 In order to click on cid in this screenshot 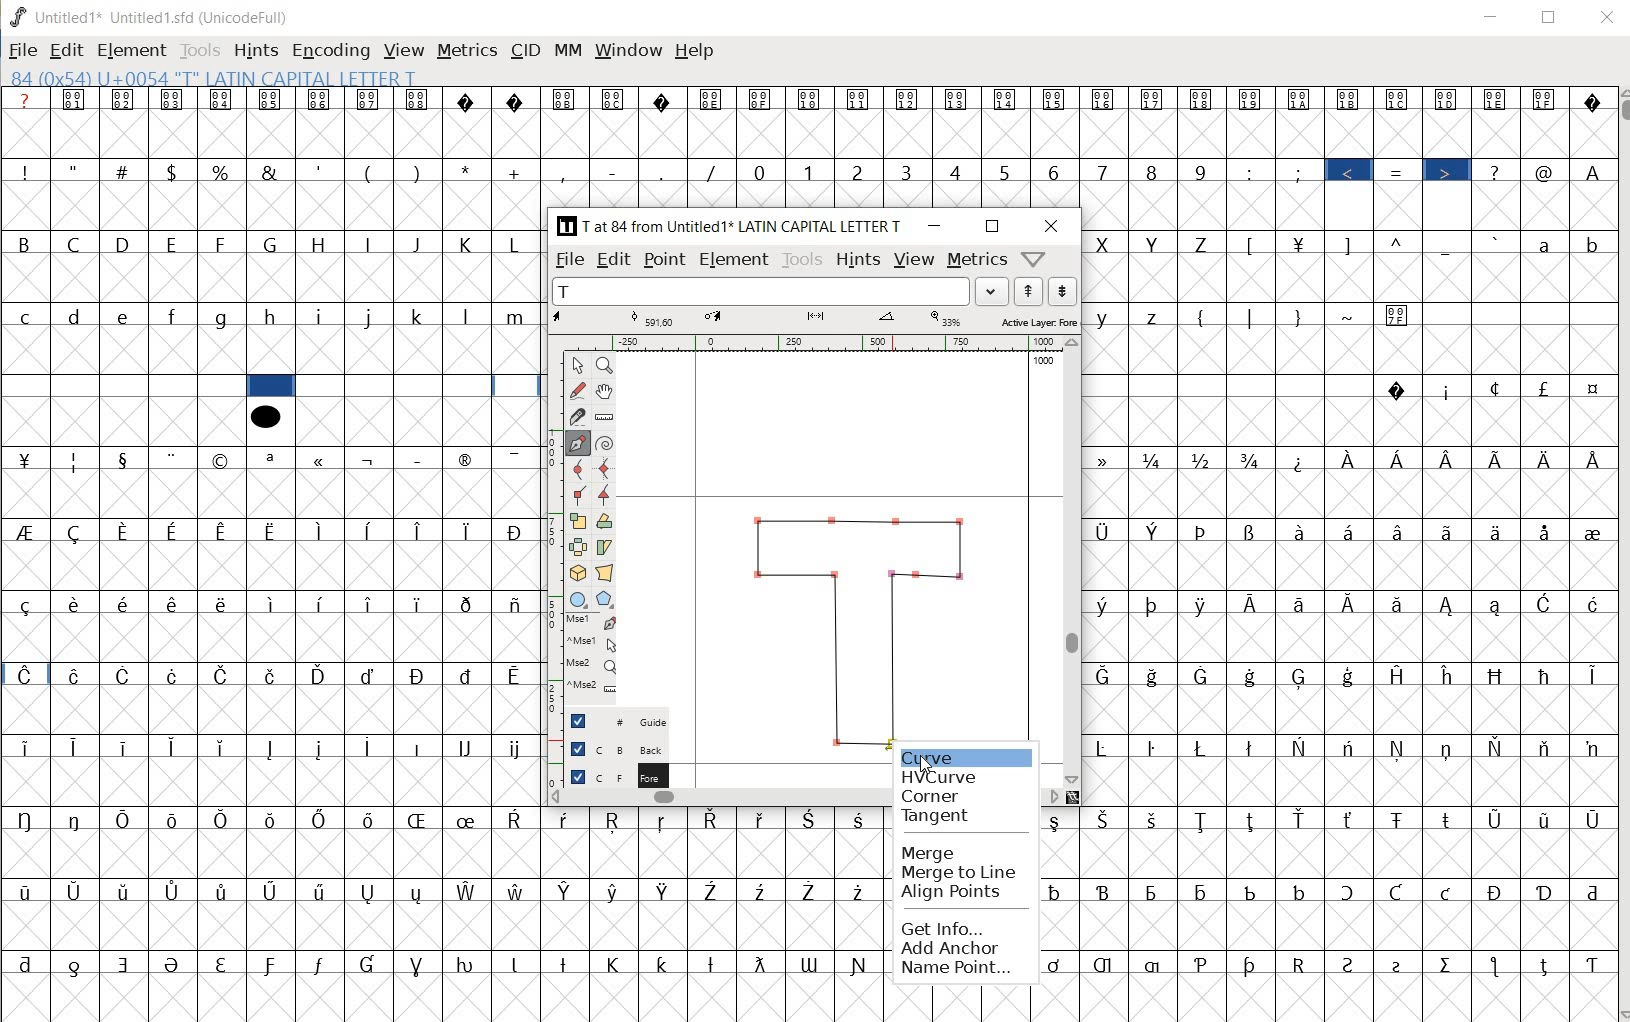, I will do `click(523, 54)`.